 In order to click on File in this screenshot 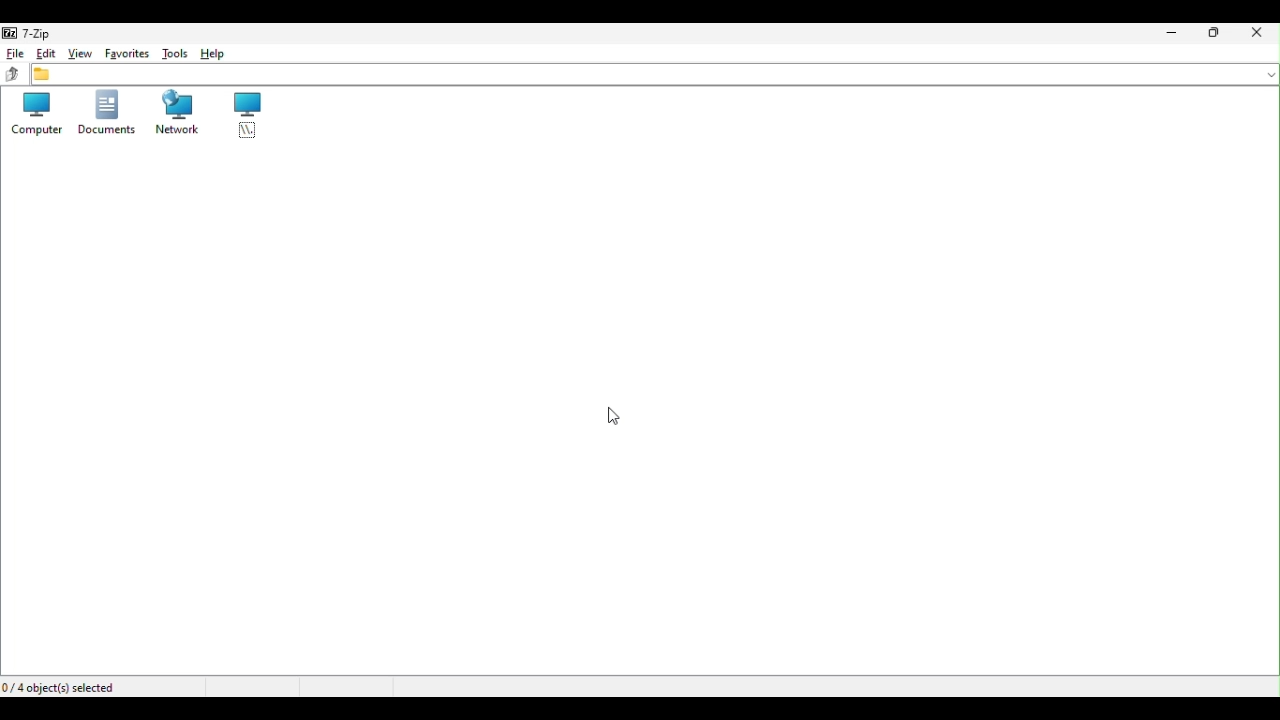, I will do `click(12, 54)`.